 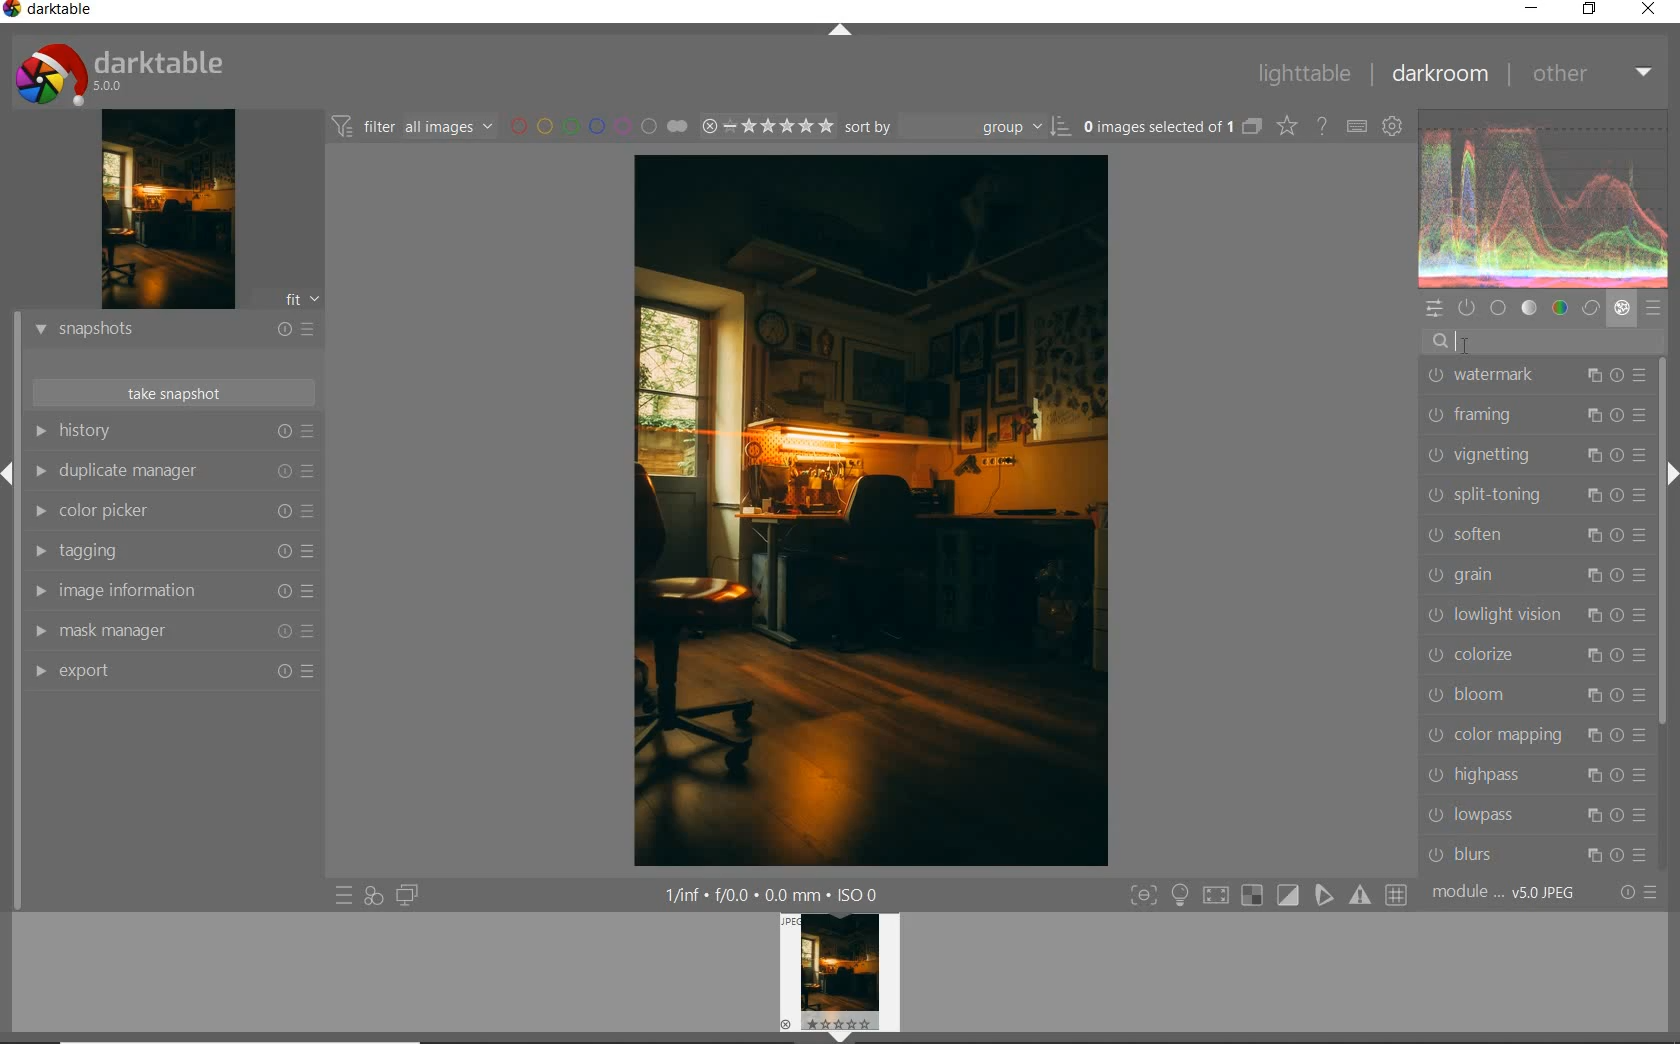 What do you see at coordinates (1288, 127) in the screenshot?
I see `change overlays shown on thumbnails` at bounding box center [1288, 127].